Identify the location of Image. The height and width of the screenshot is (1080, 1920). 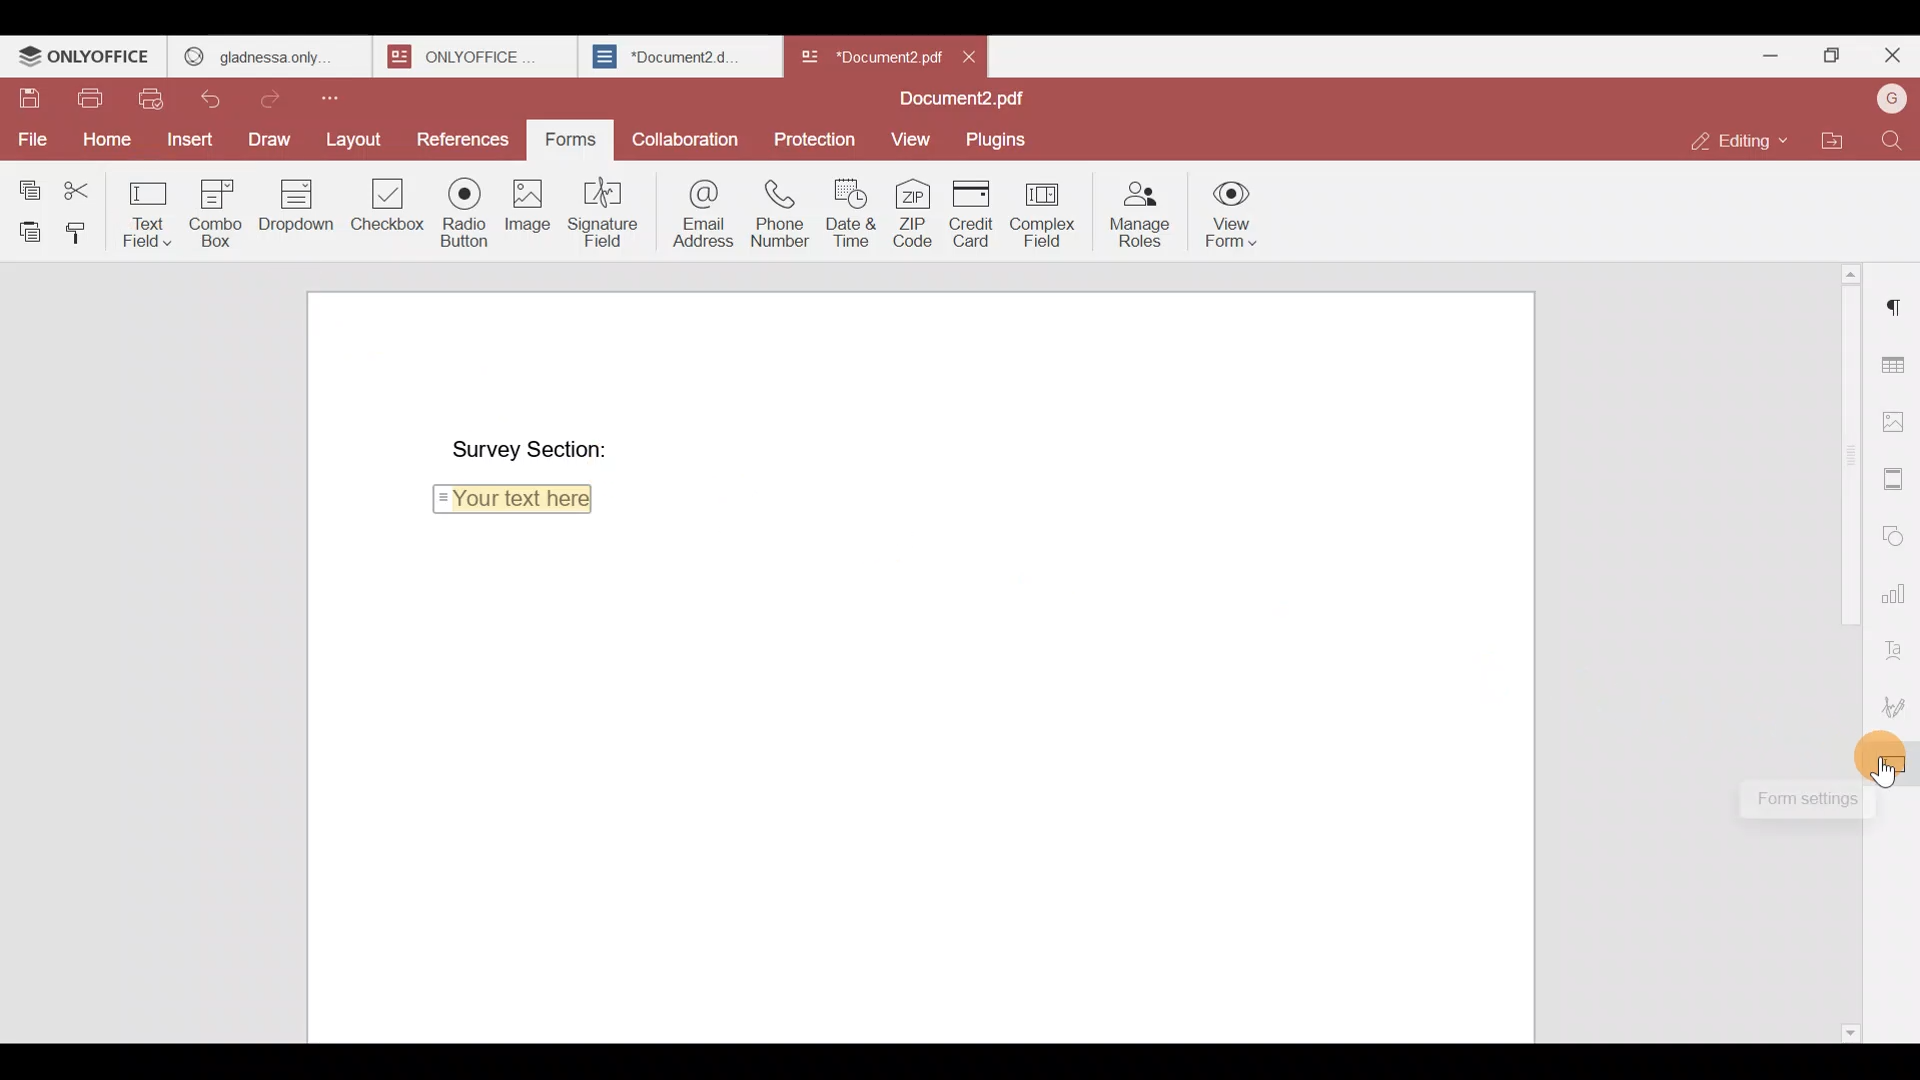
(526, 209).